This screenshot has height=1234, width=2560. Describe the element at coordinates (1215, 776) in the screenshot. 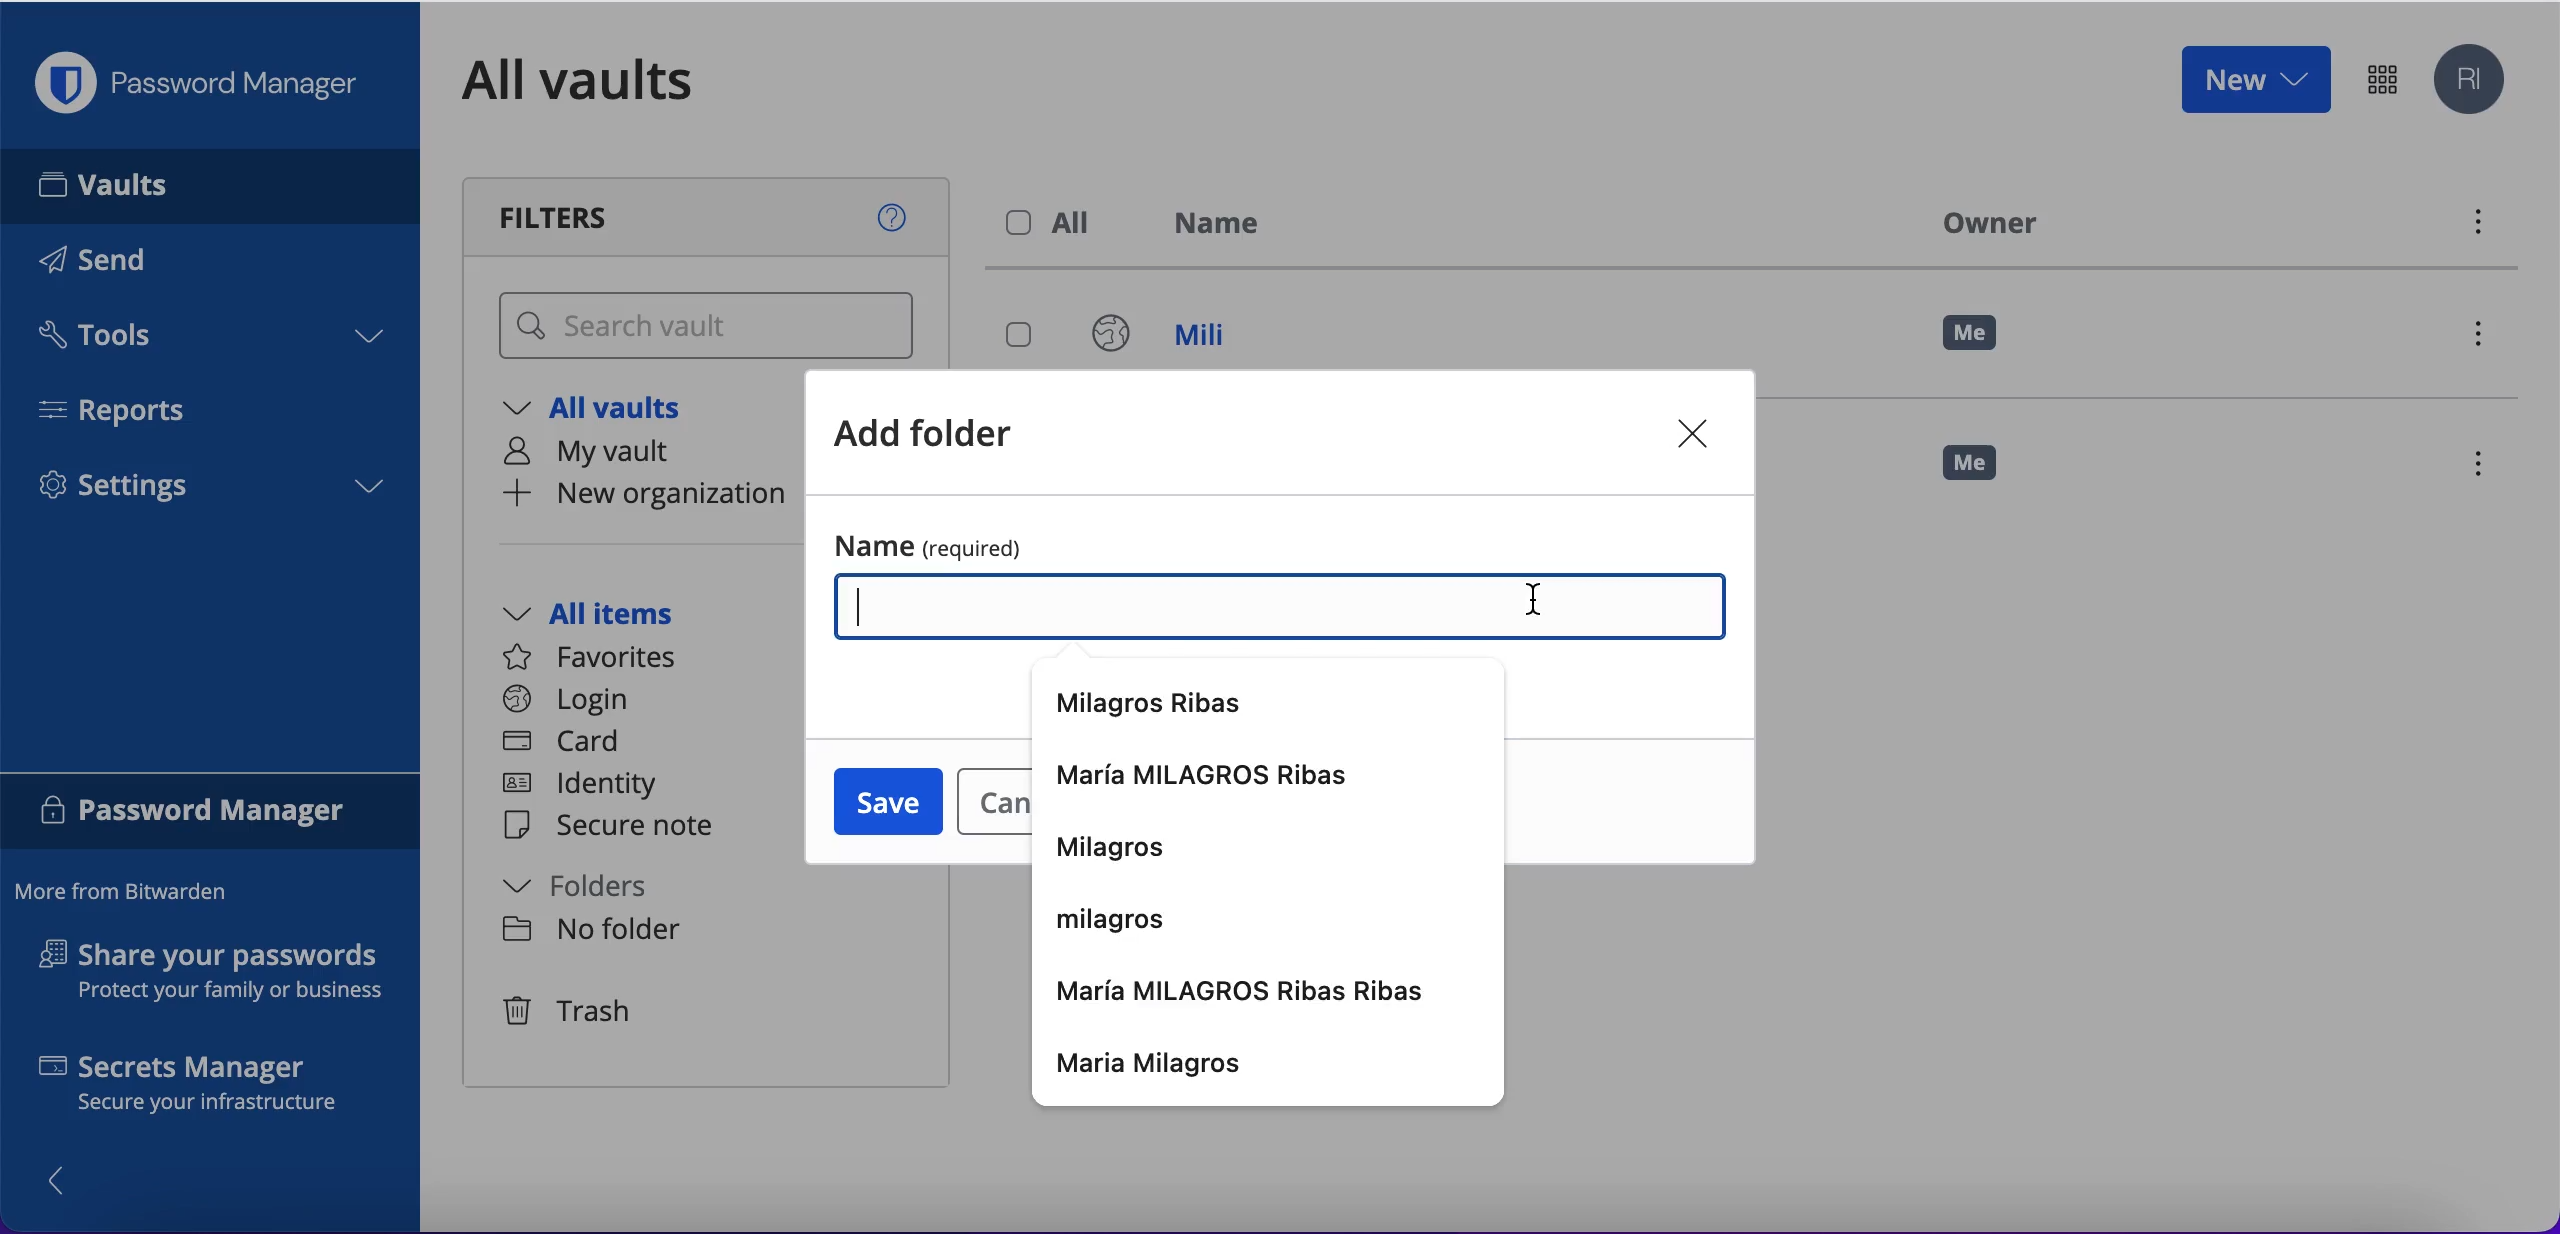

I see `maria milagros ribas` at that location.